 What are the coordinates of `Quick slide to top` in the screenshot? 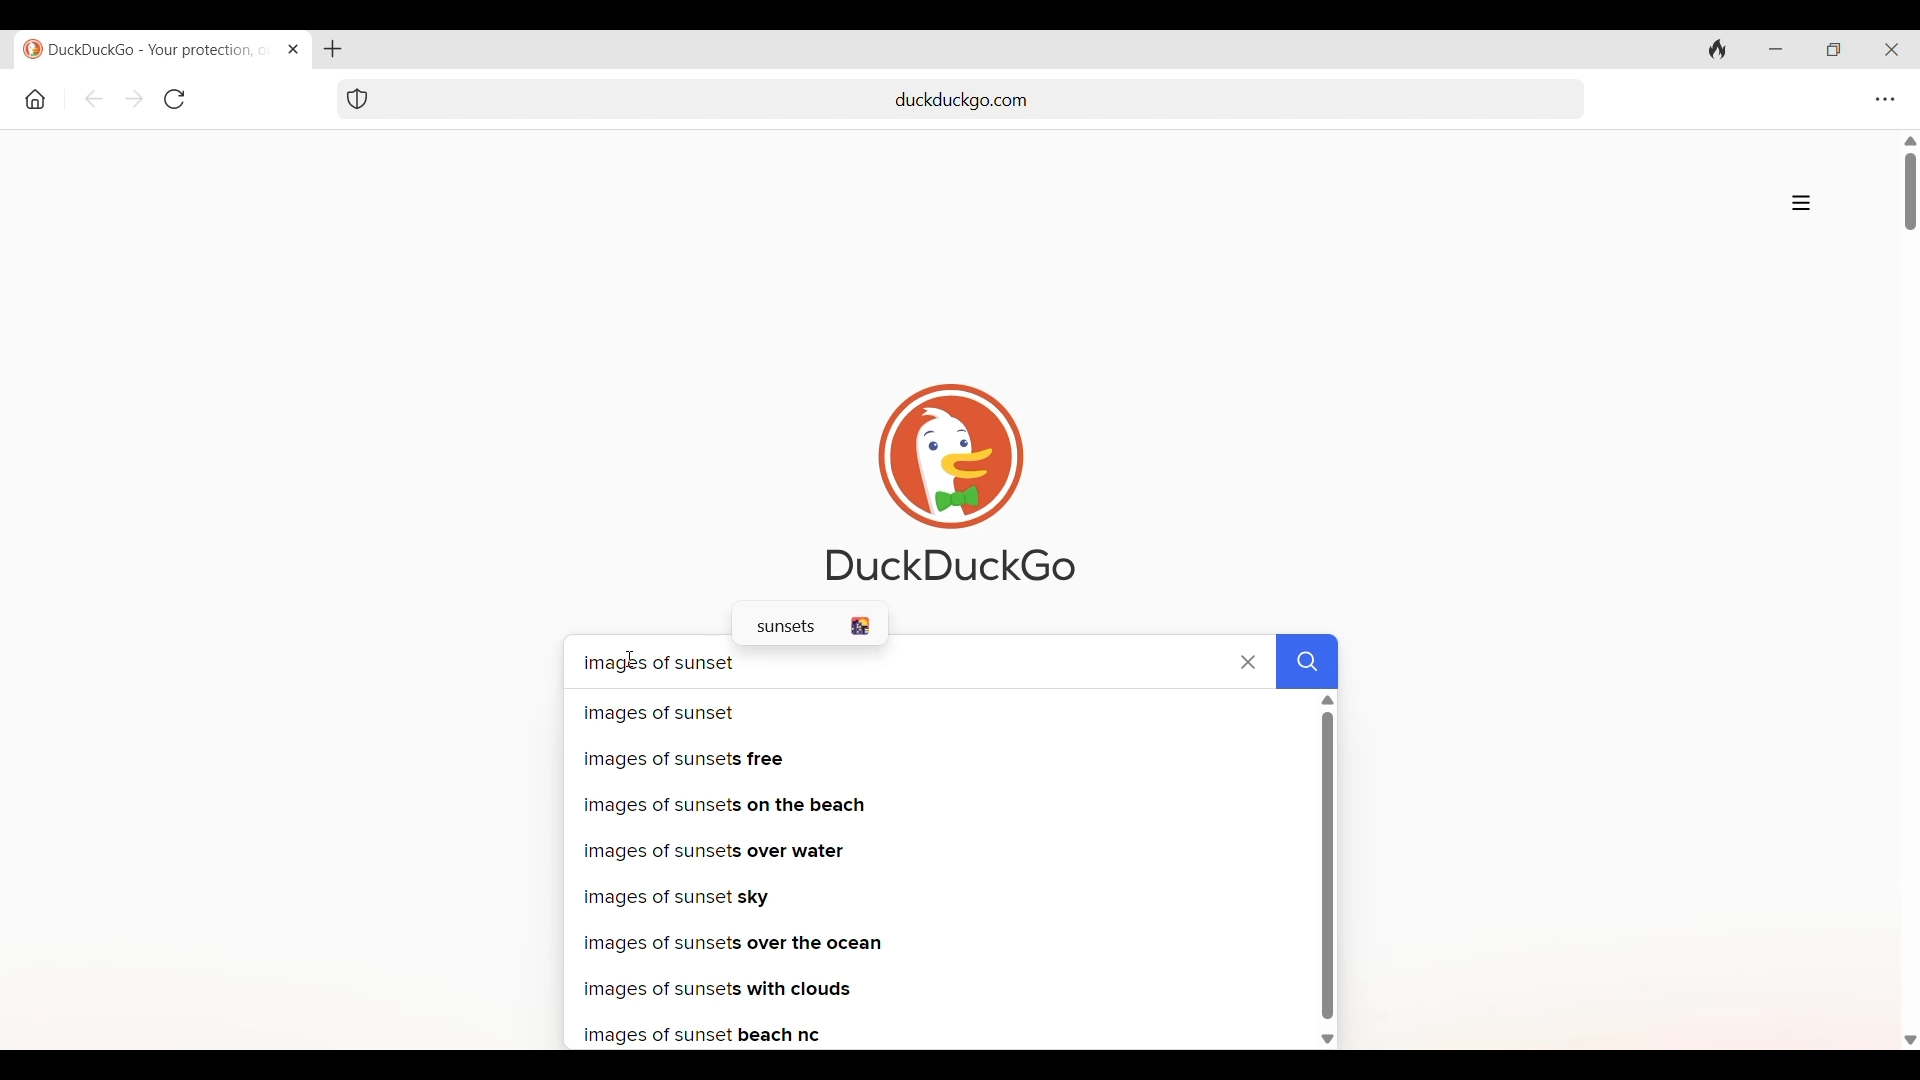 It's located at (1328, 700).